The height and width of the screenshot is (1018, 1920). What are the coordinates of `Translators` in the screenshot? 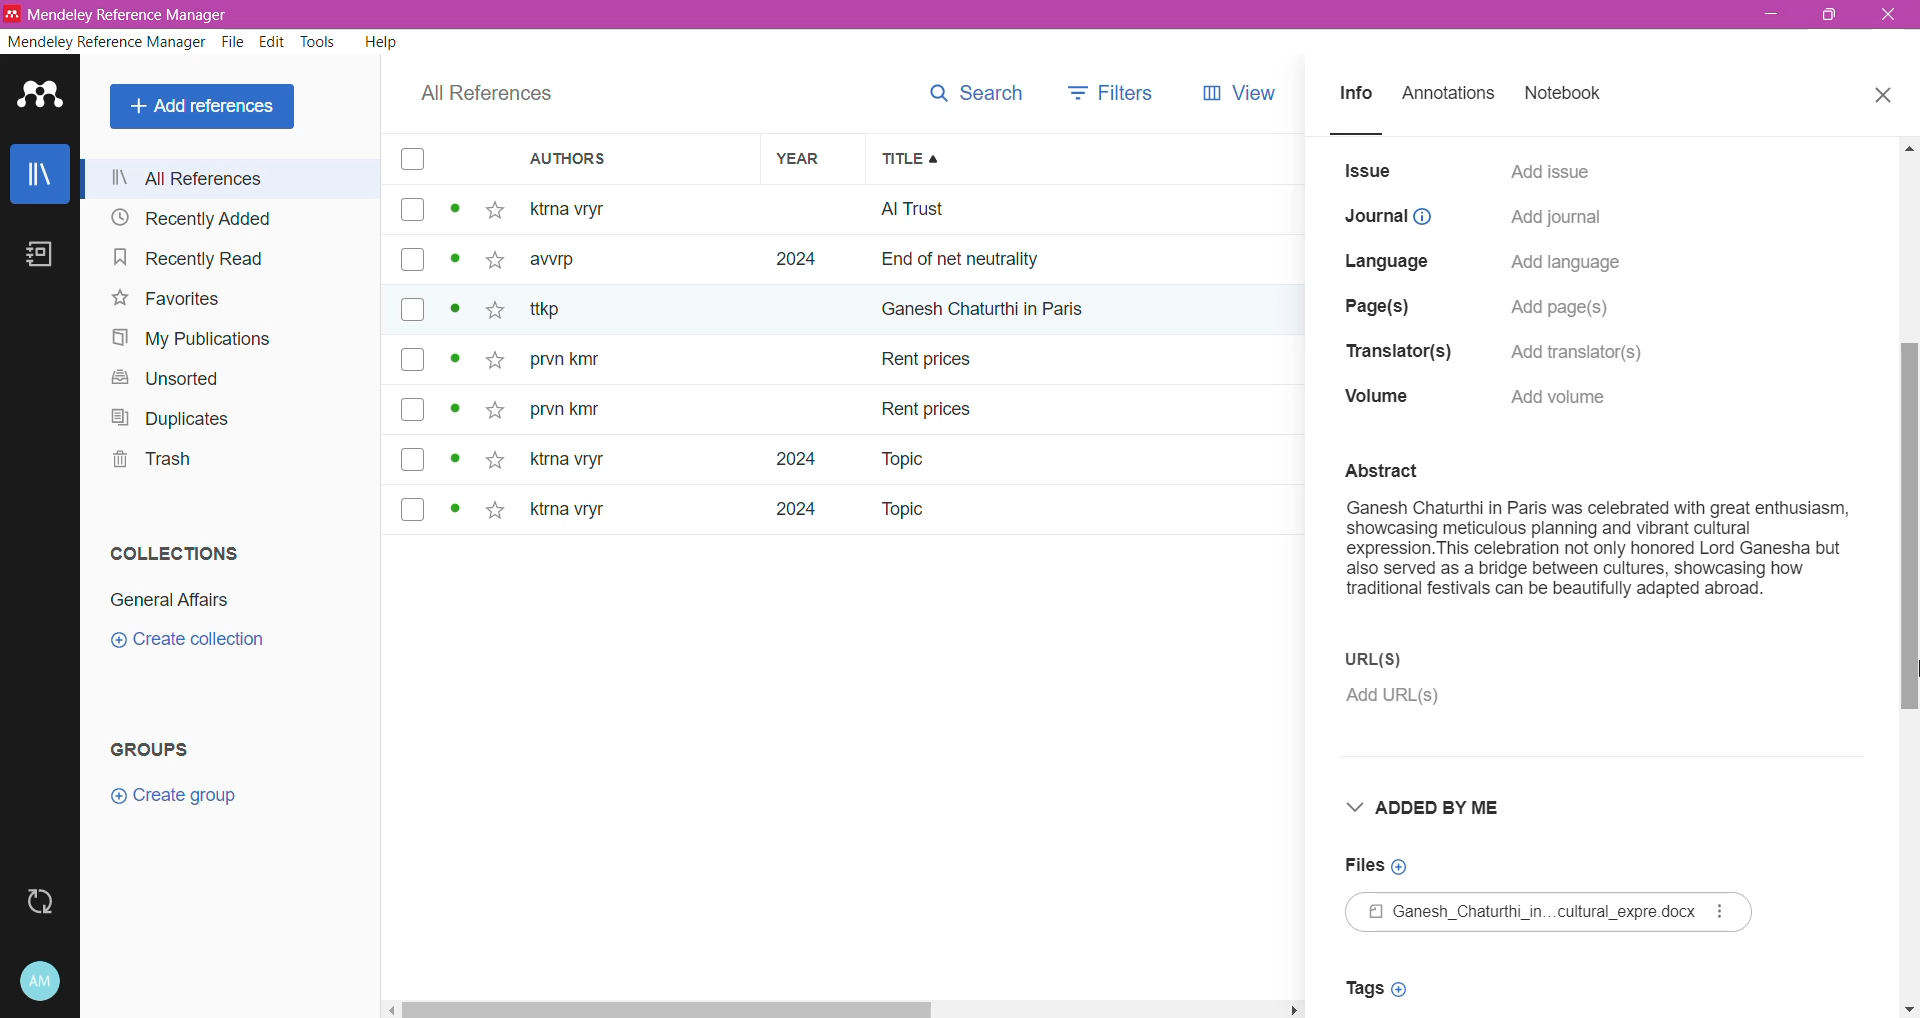 It's located at (1392, 353).